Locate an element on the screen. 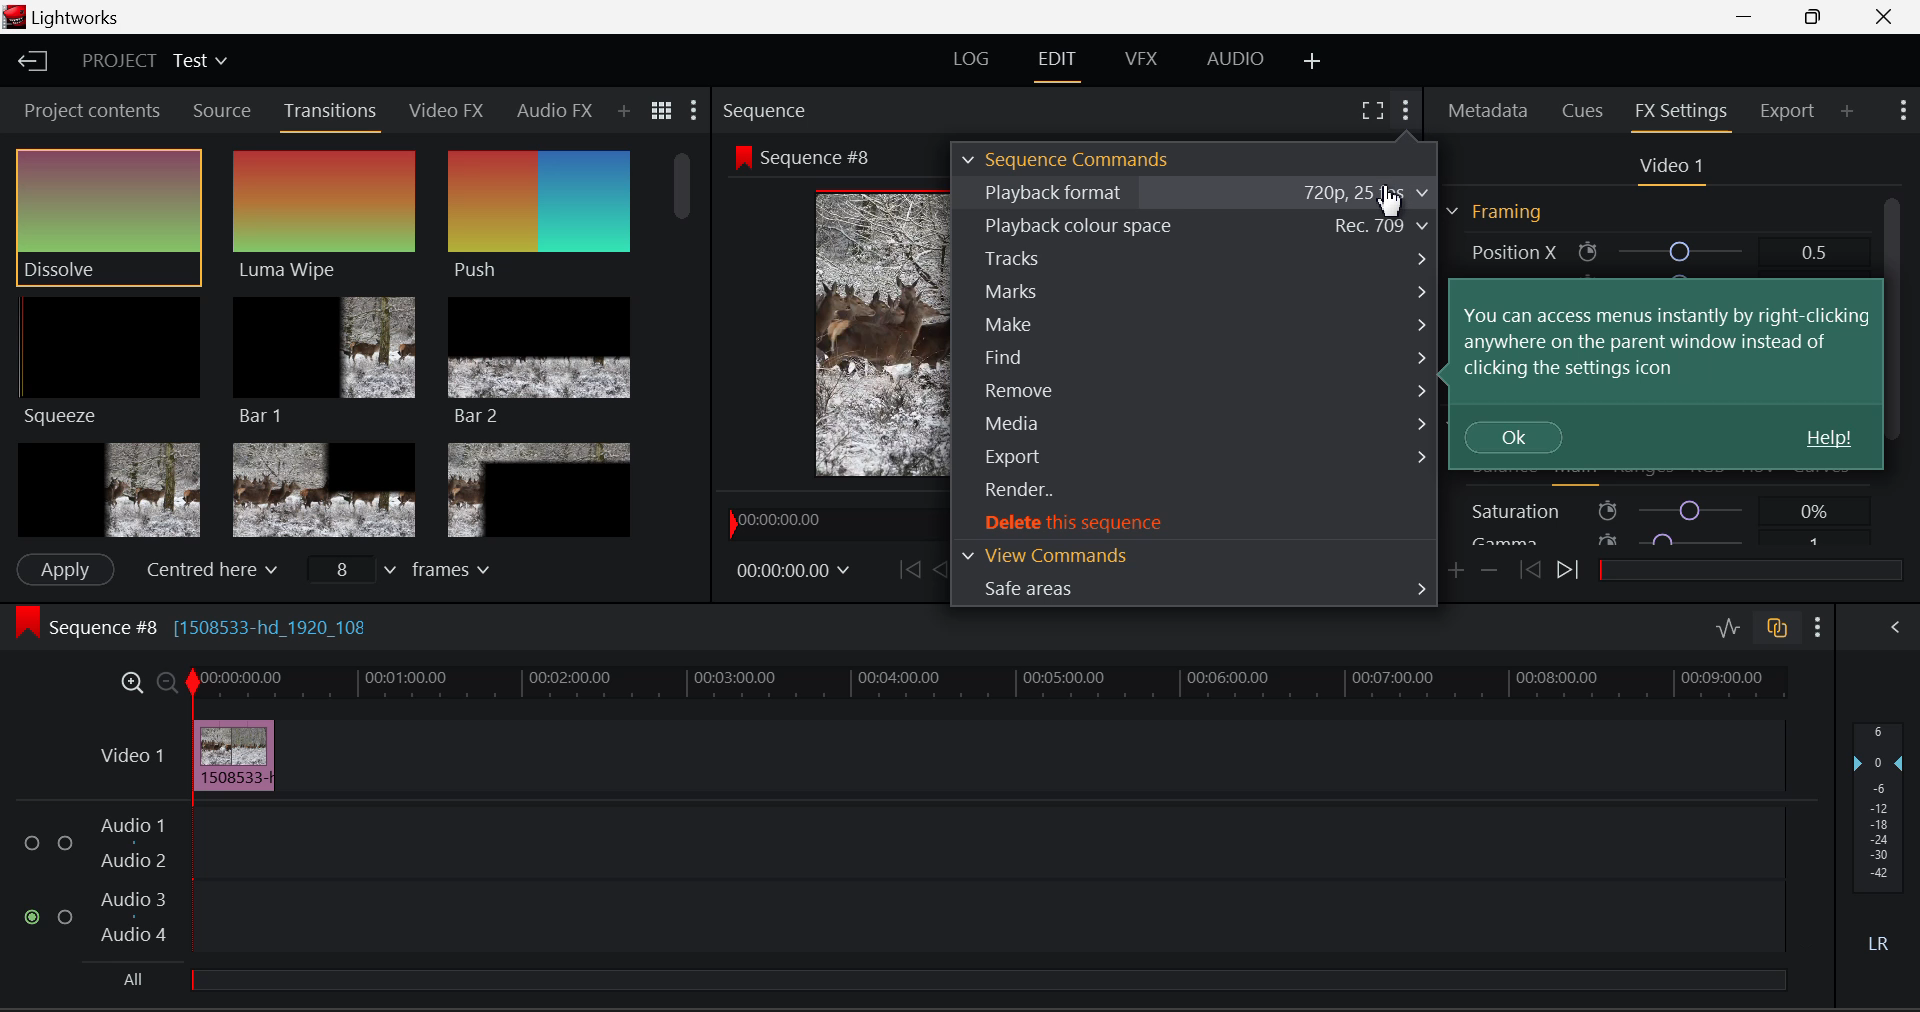 This screenshot has width=1920, height=1012. Delete this sequence is located at coordinates (1196, 523).